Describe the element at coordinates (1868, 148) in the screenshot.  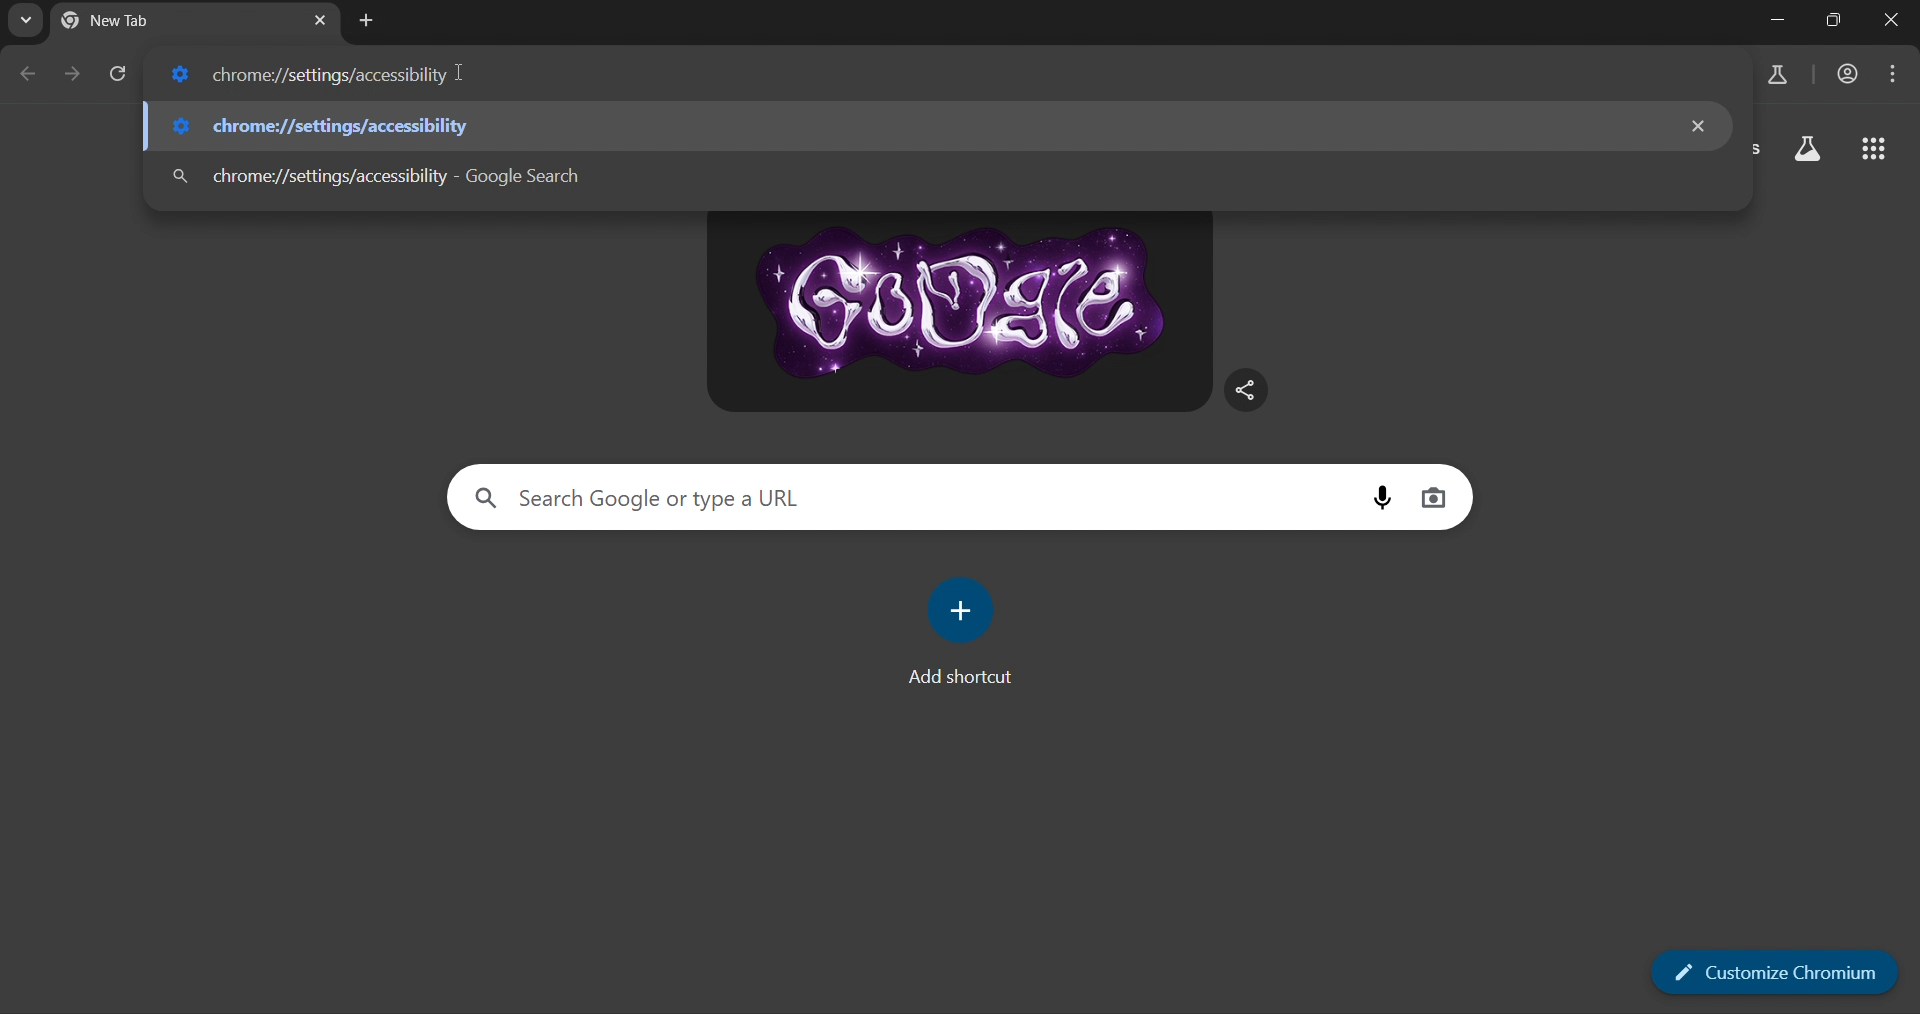
I see `google apps` at that location.